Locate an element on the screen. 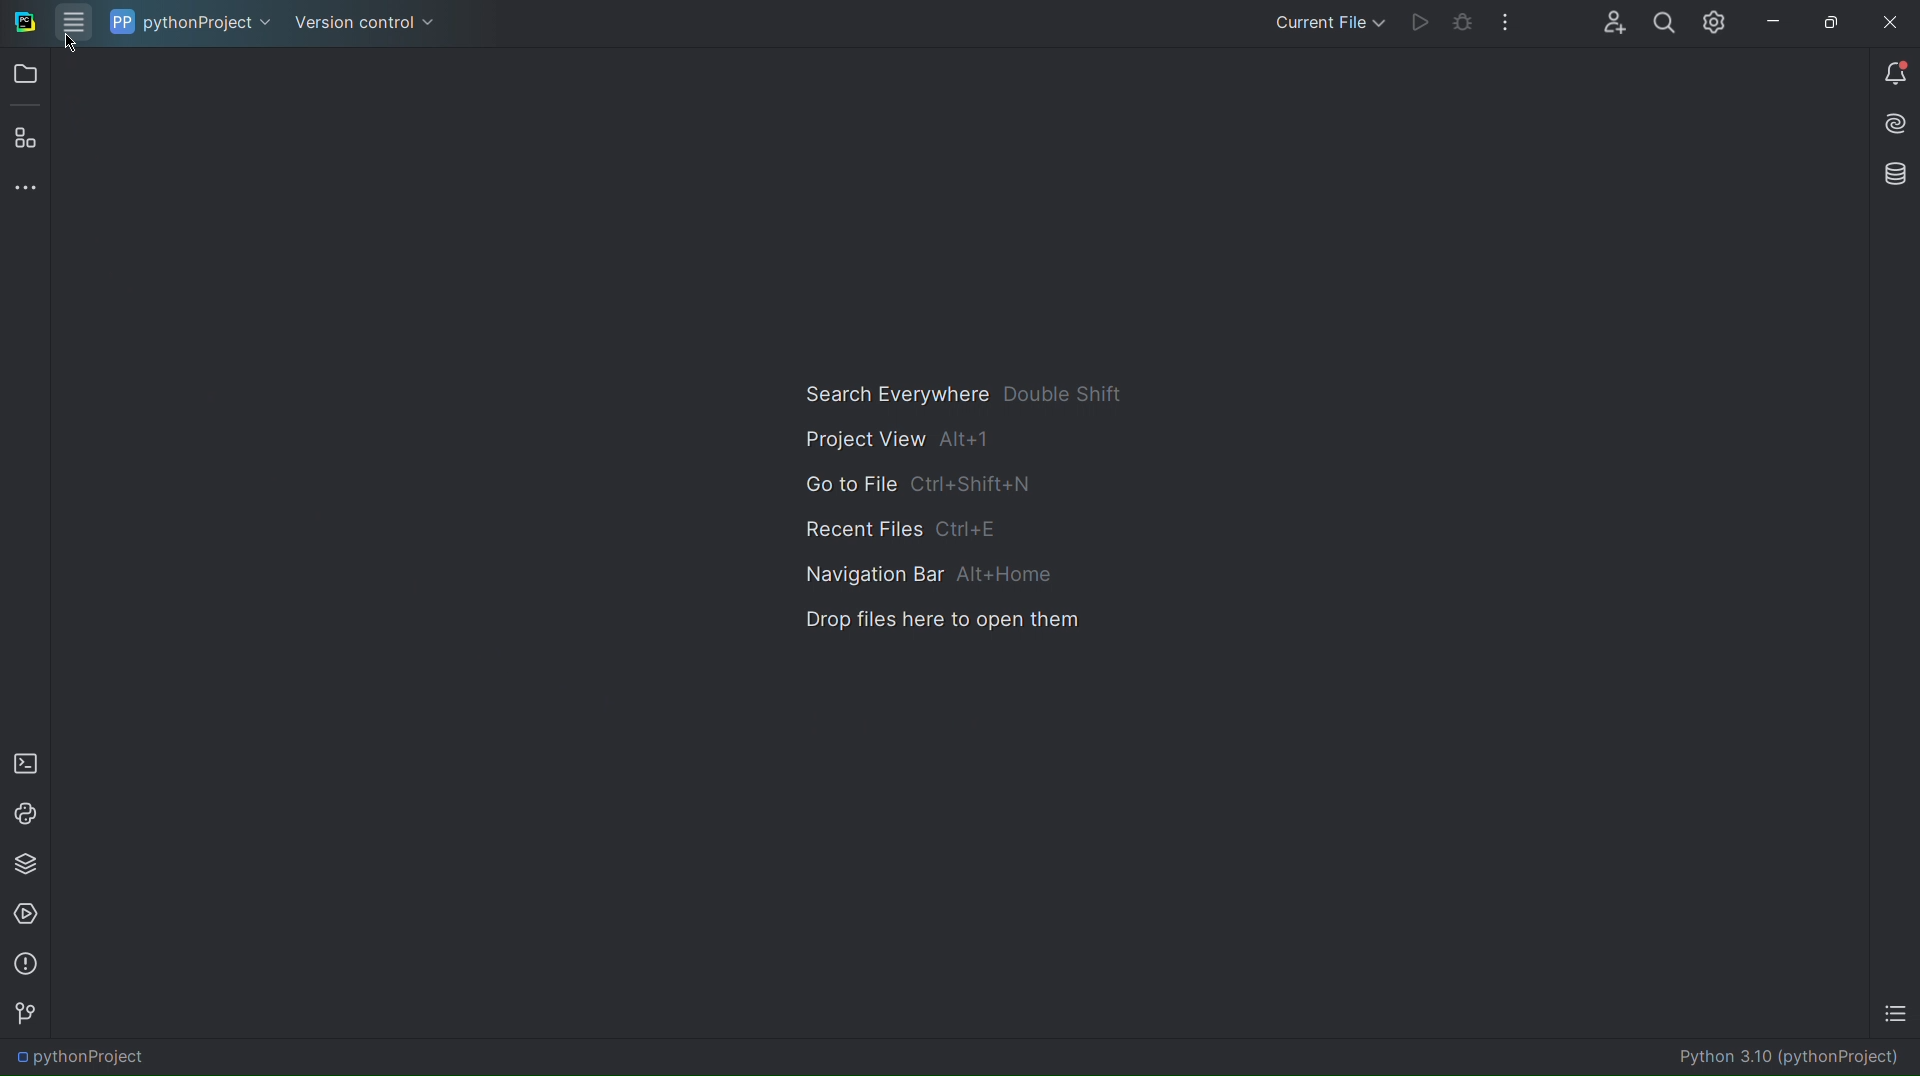 This screenshot has height=1076, width=1920. Python 3.19 (pythonProject) is located at coordinates (1790, 1059).